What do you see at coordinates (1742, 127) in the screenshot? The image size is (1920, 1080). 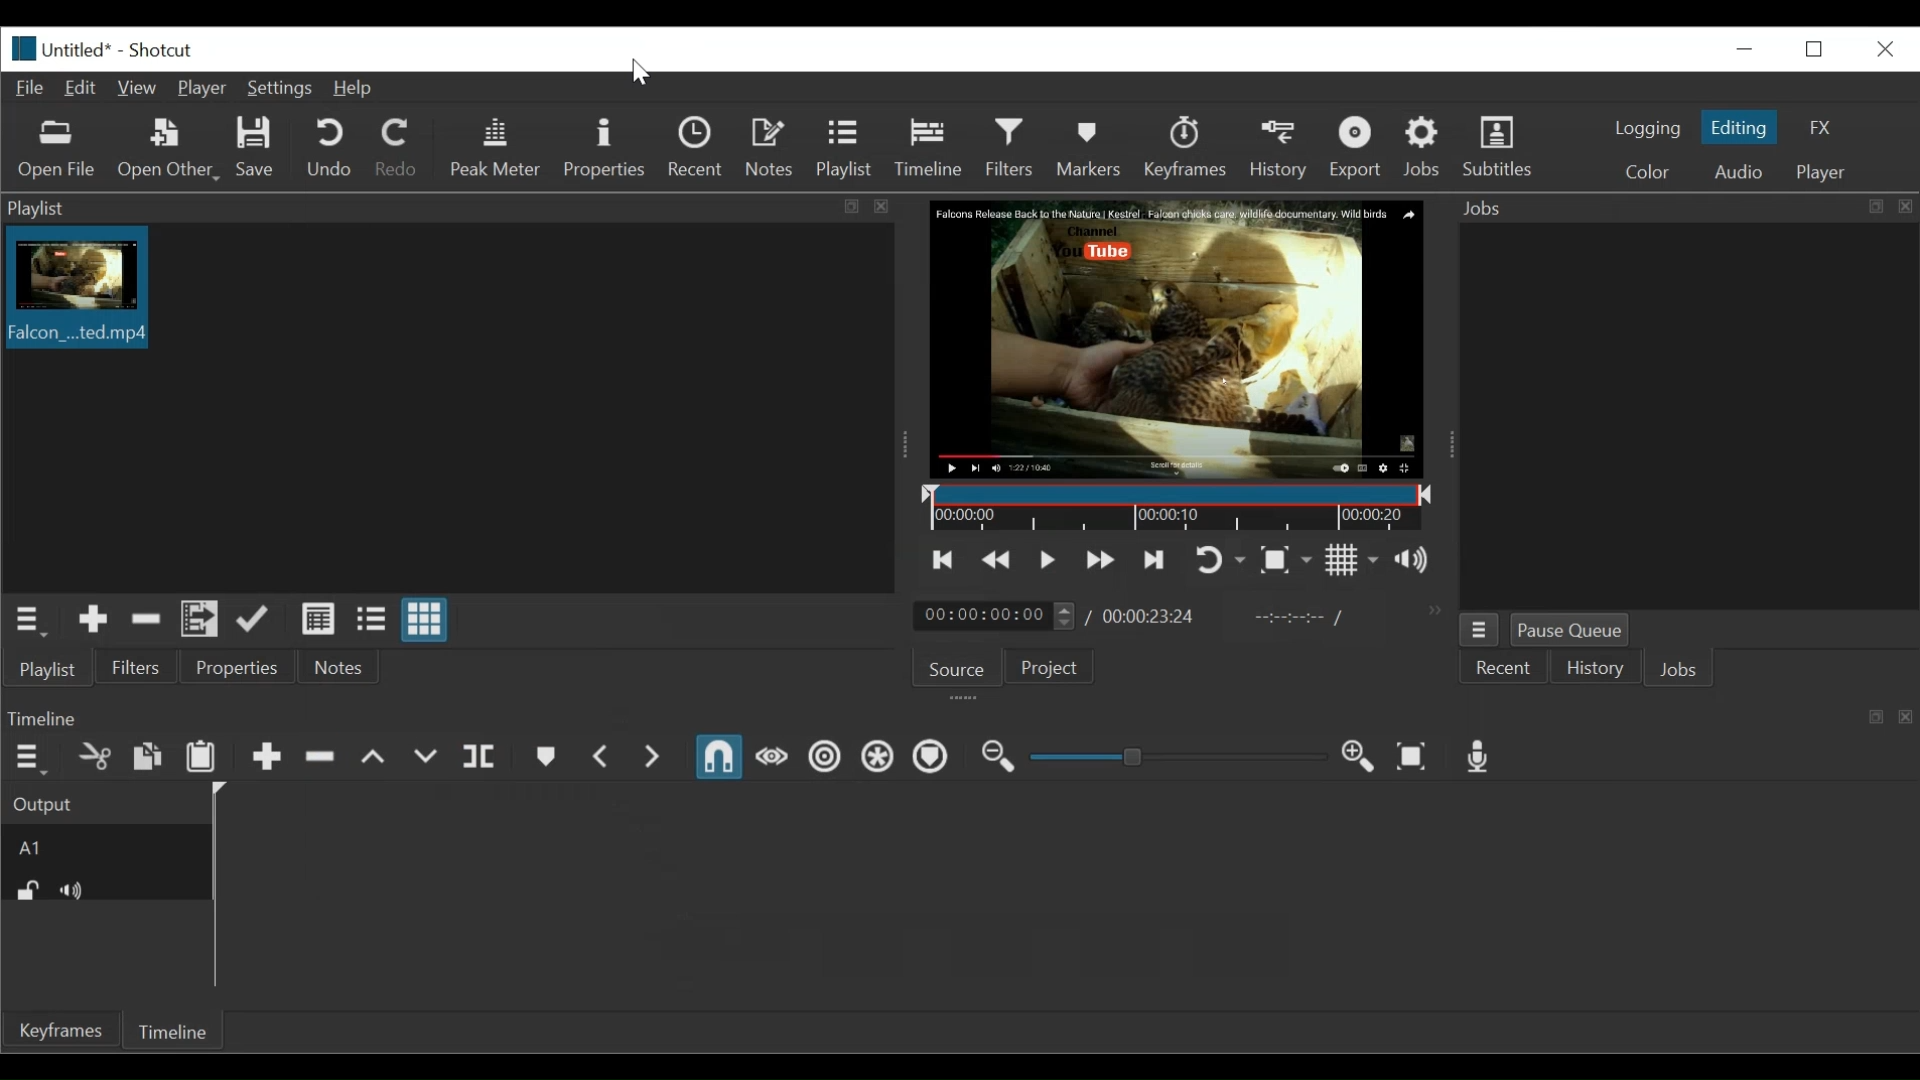 I see `Editing` at bounding box center [1742, 127].